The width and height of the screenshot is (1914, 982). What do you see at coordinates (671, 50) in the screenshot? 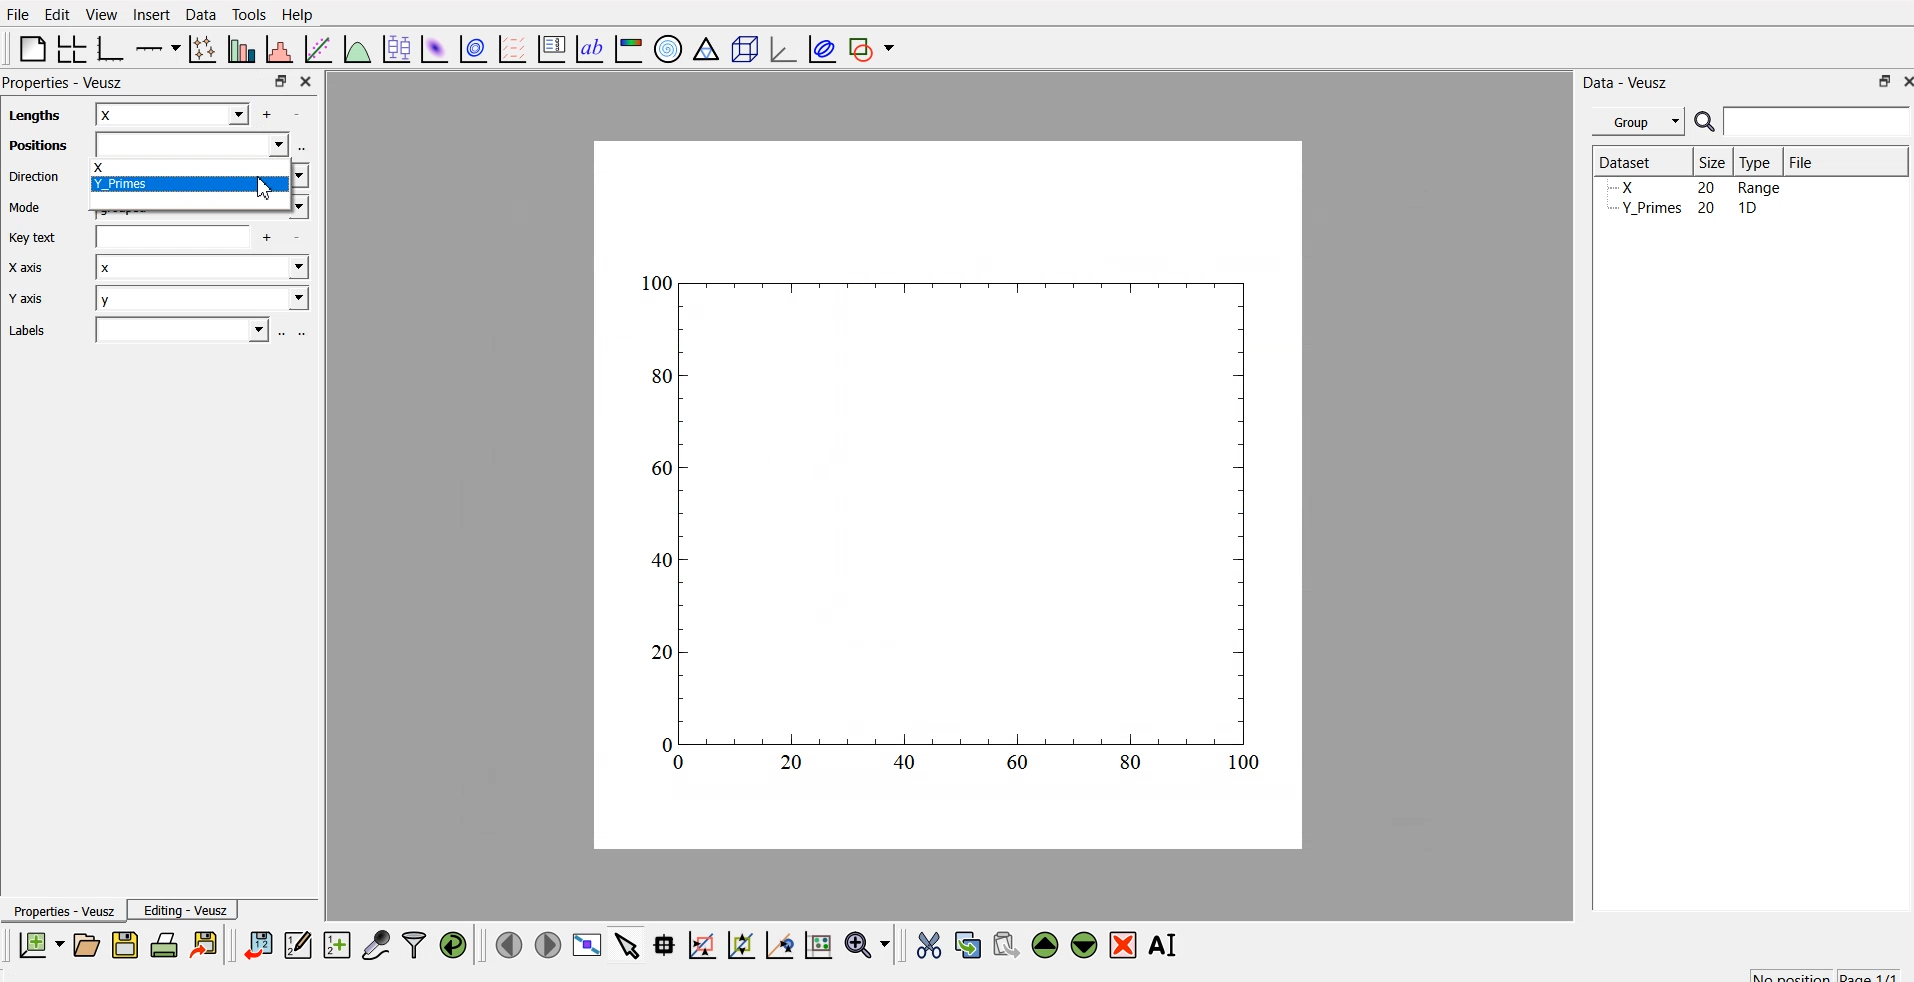
I see `polar graph` at bounding box center [671, 50].